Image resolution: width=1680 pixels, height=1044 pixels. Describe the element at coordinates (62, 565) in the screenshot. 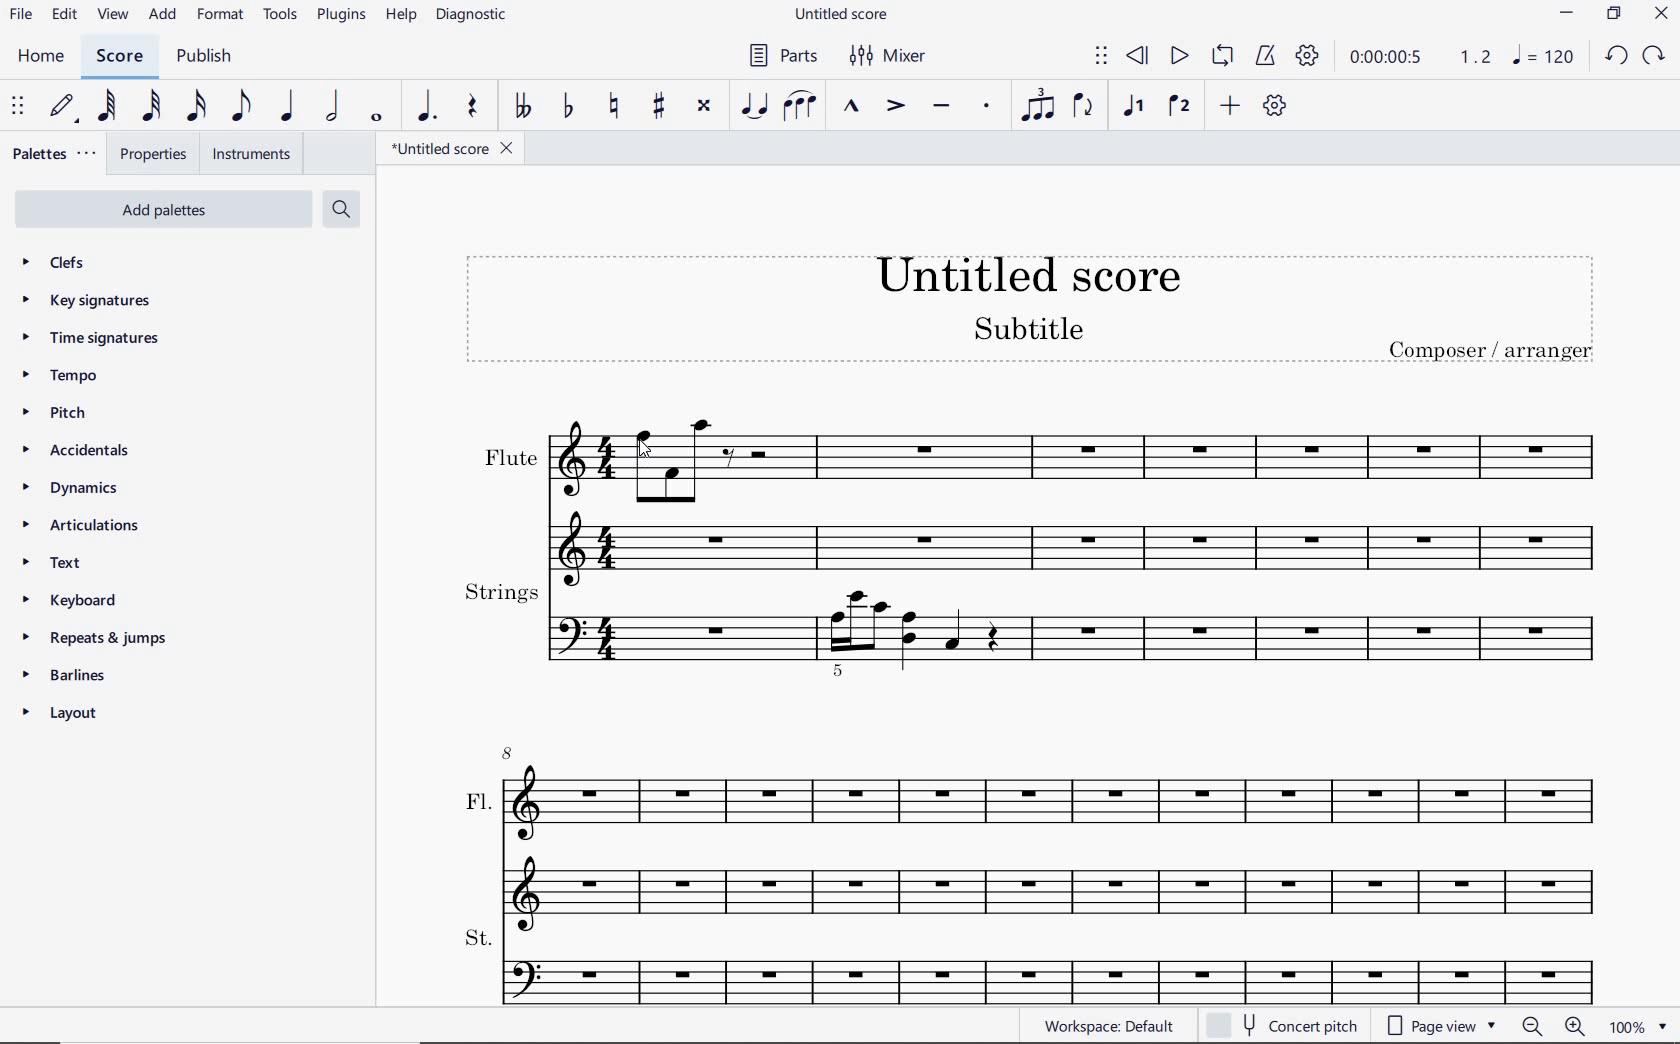

I see `text` at that location.